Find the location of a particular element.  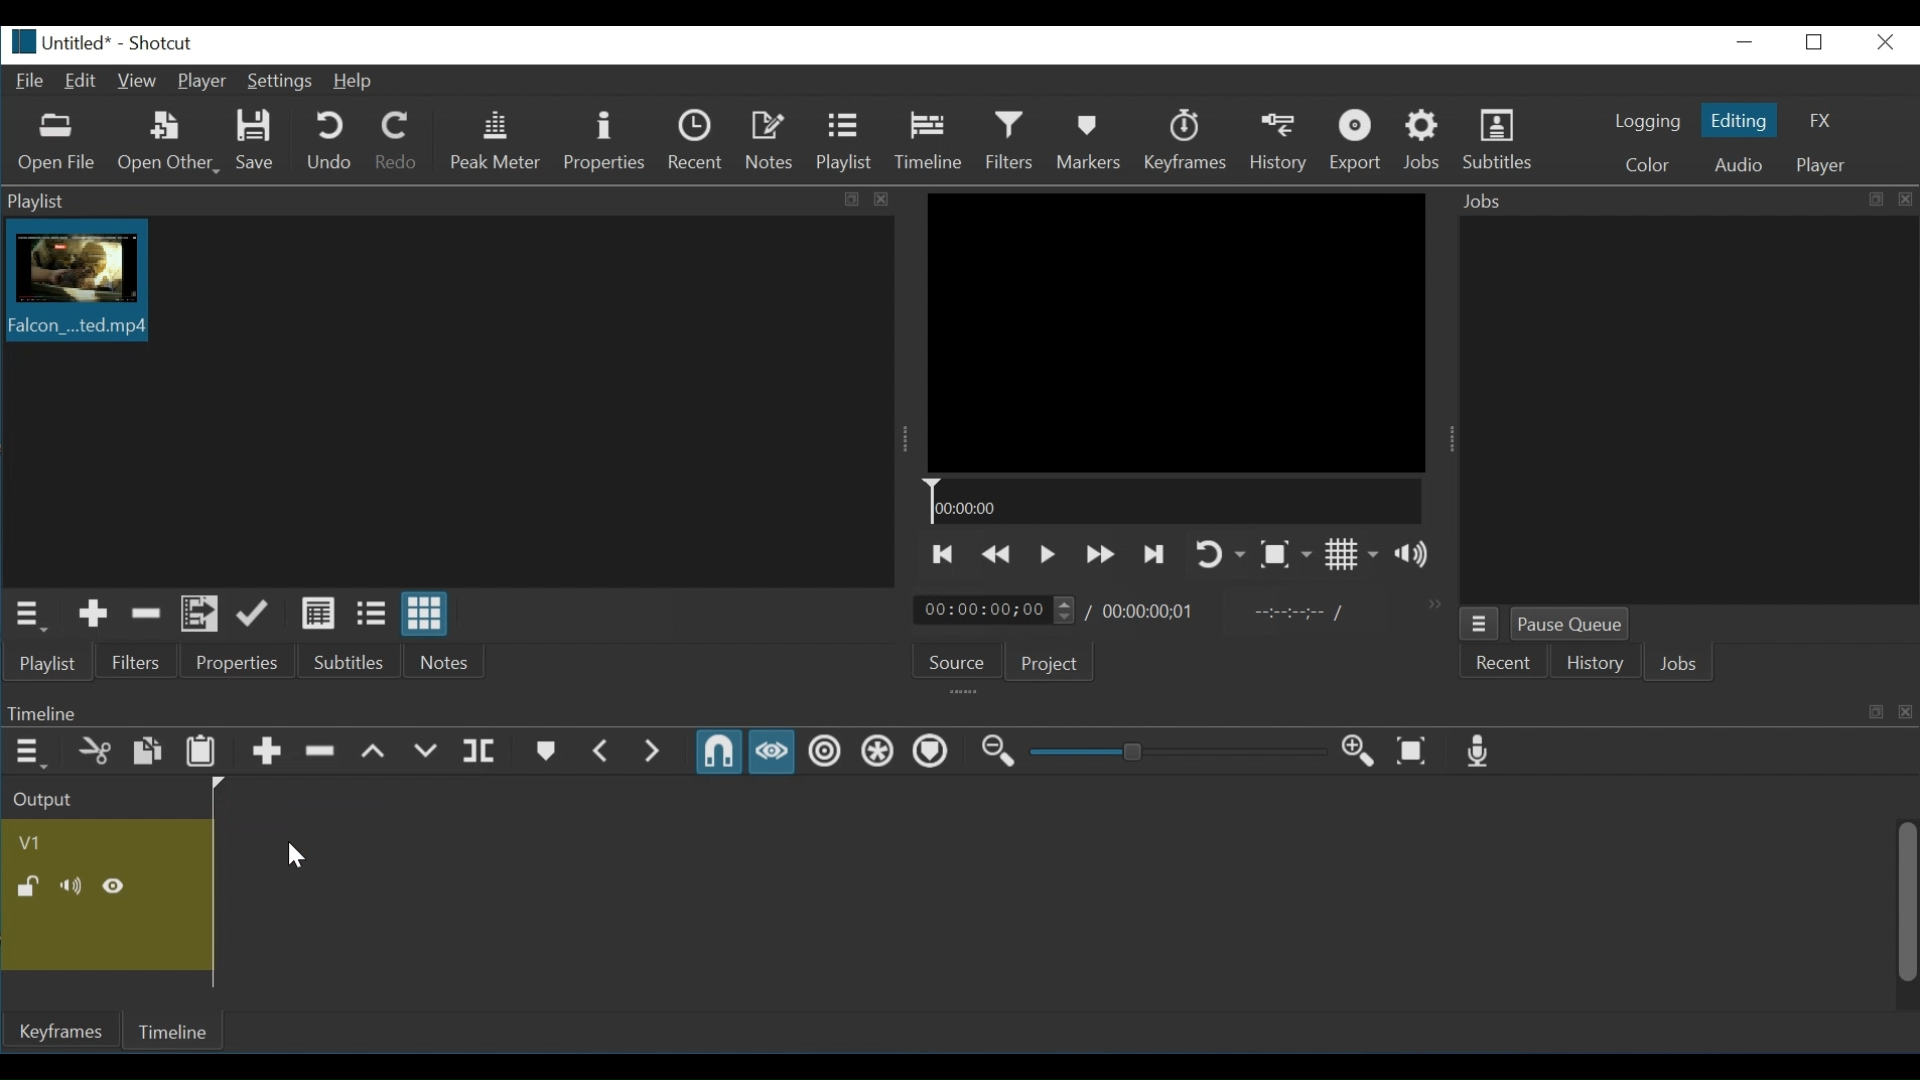

Player is located at coordinates (1819, 166).